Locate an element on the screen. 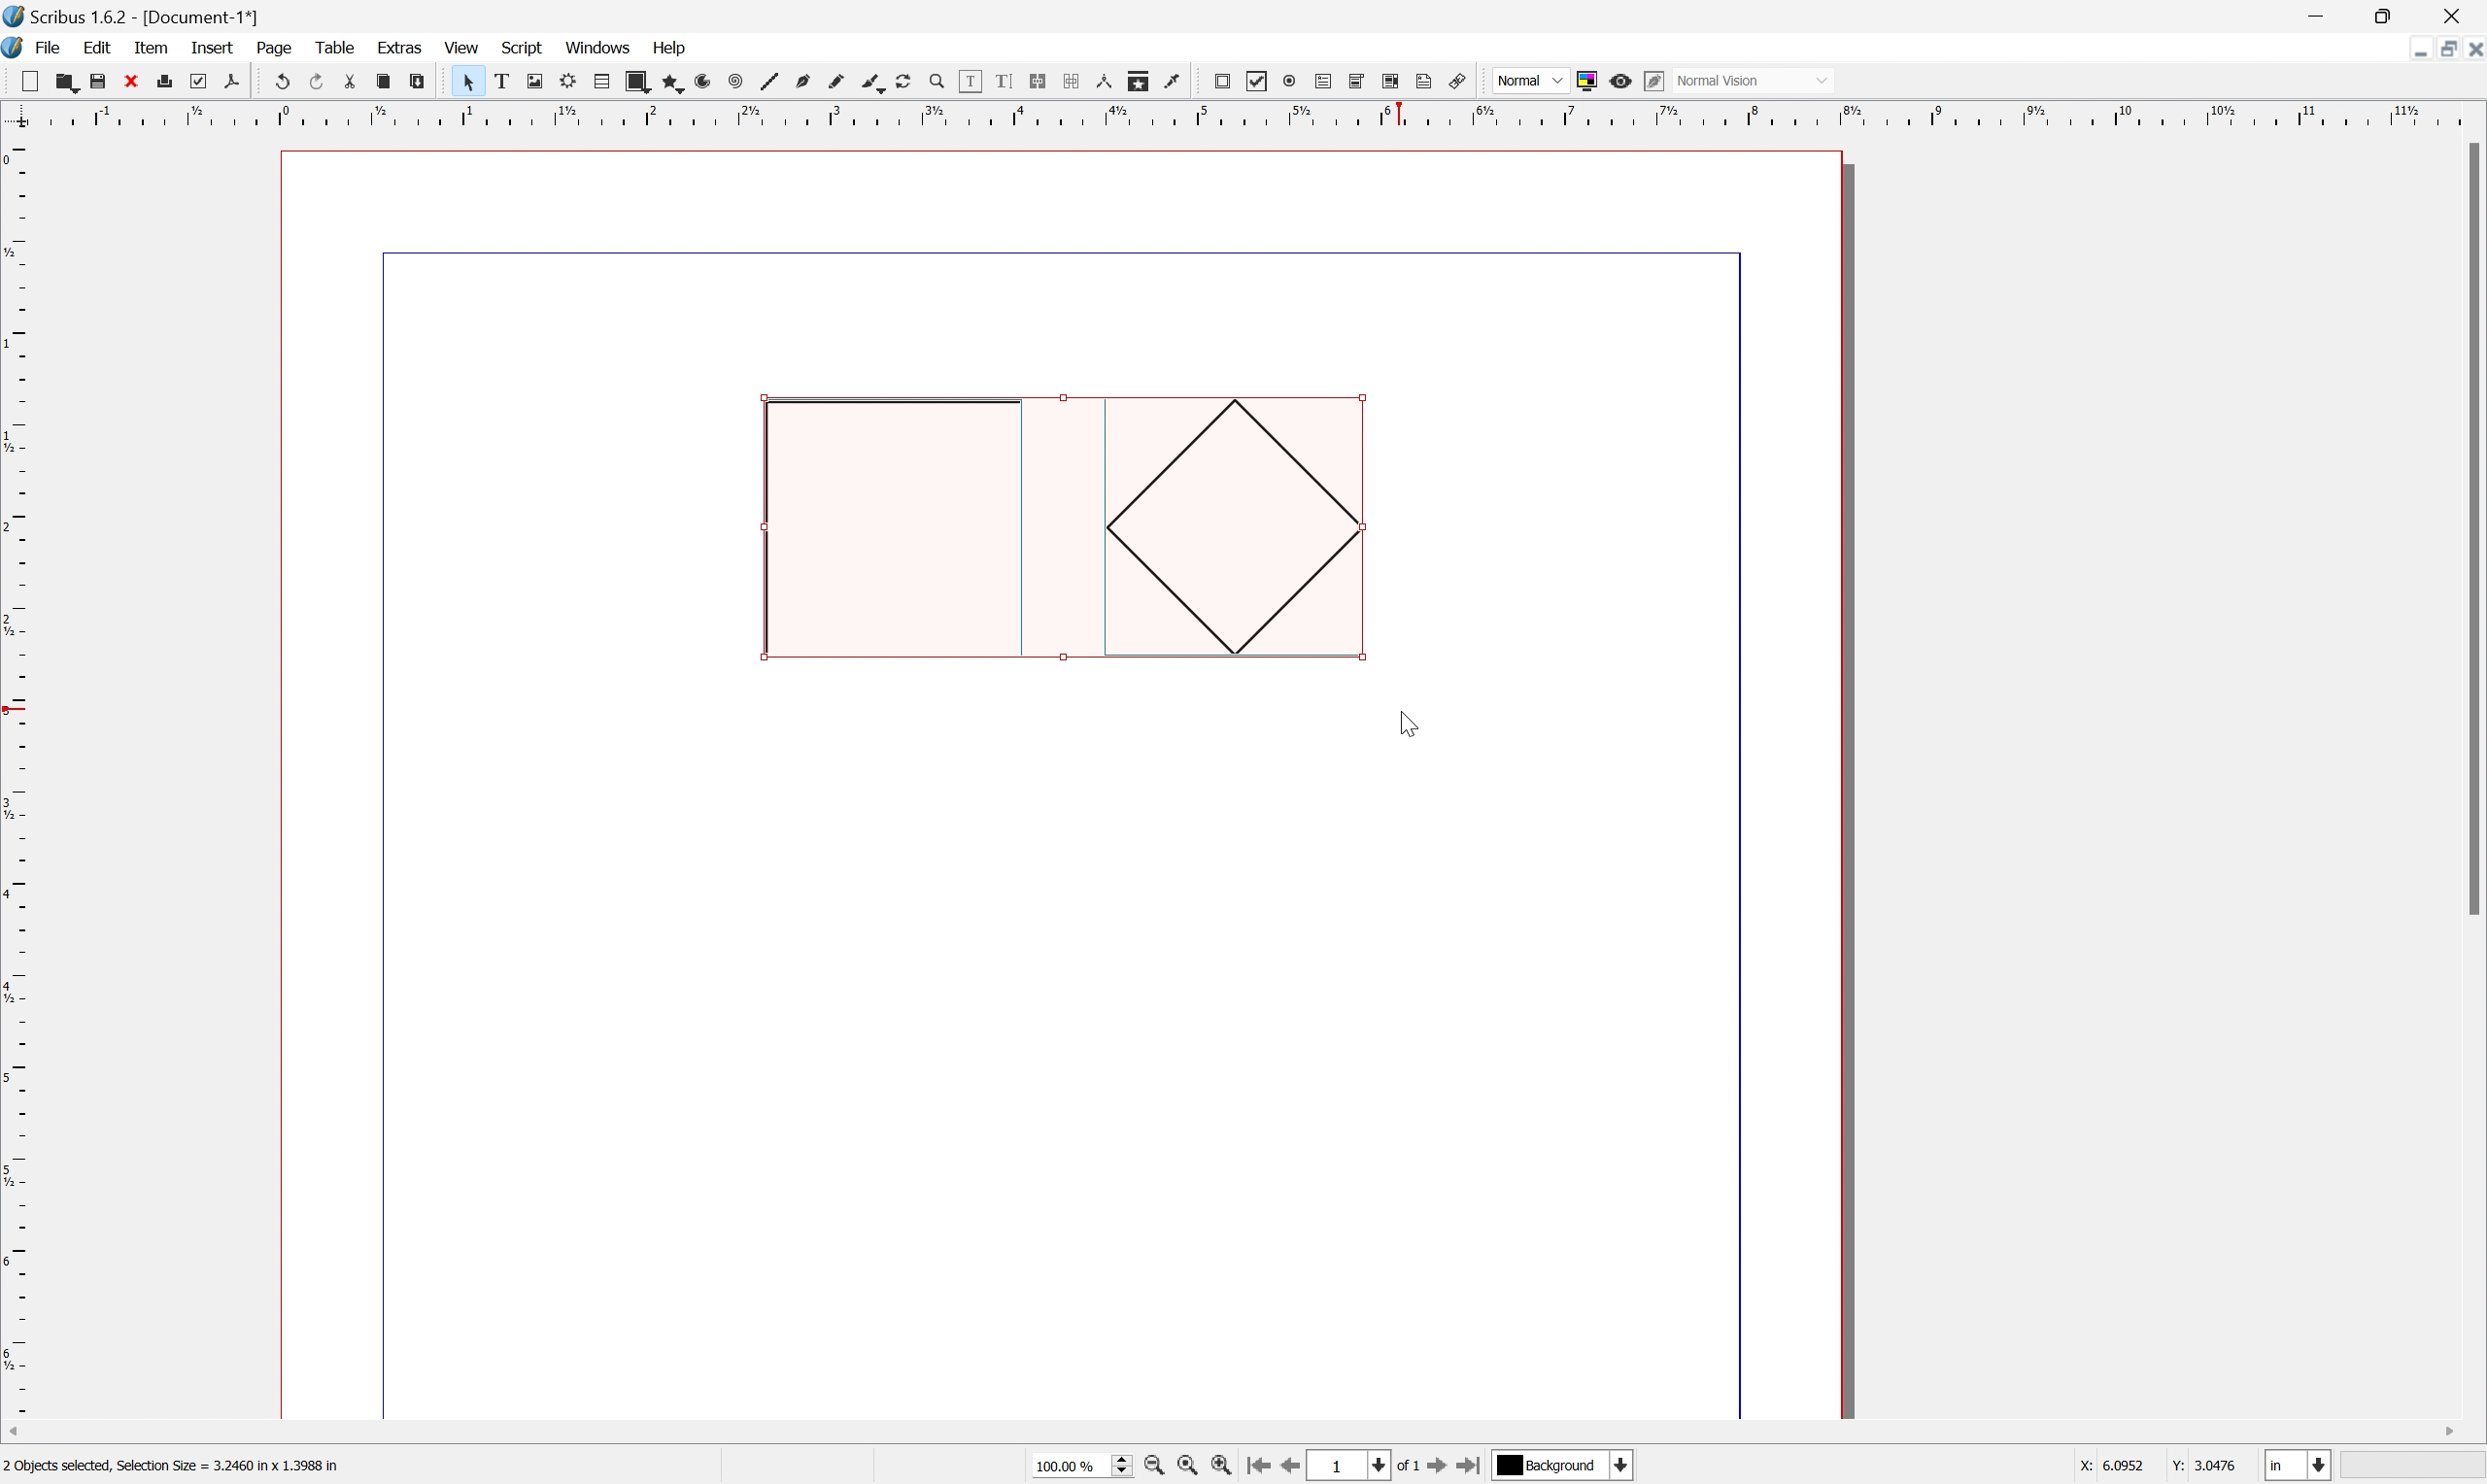 This screenshot has width=2487, height=1484. Toggle color management system is located at coordinates (1589, 82).